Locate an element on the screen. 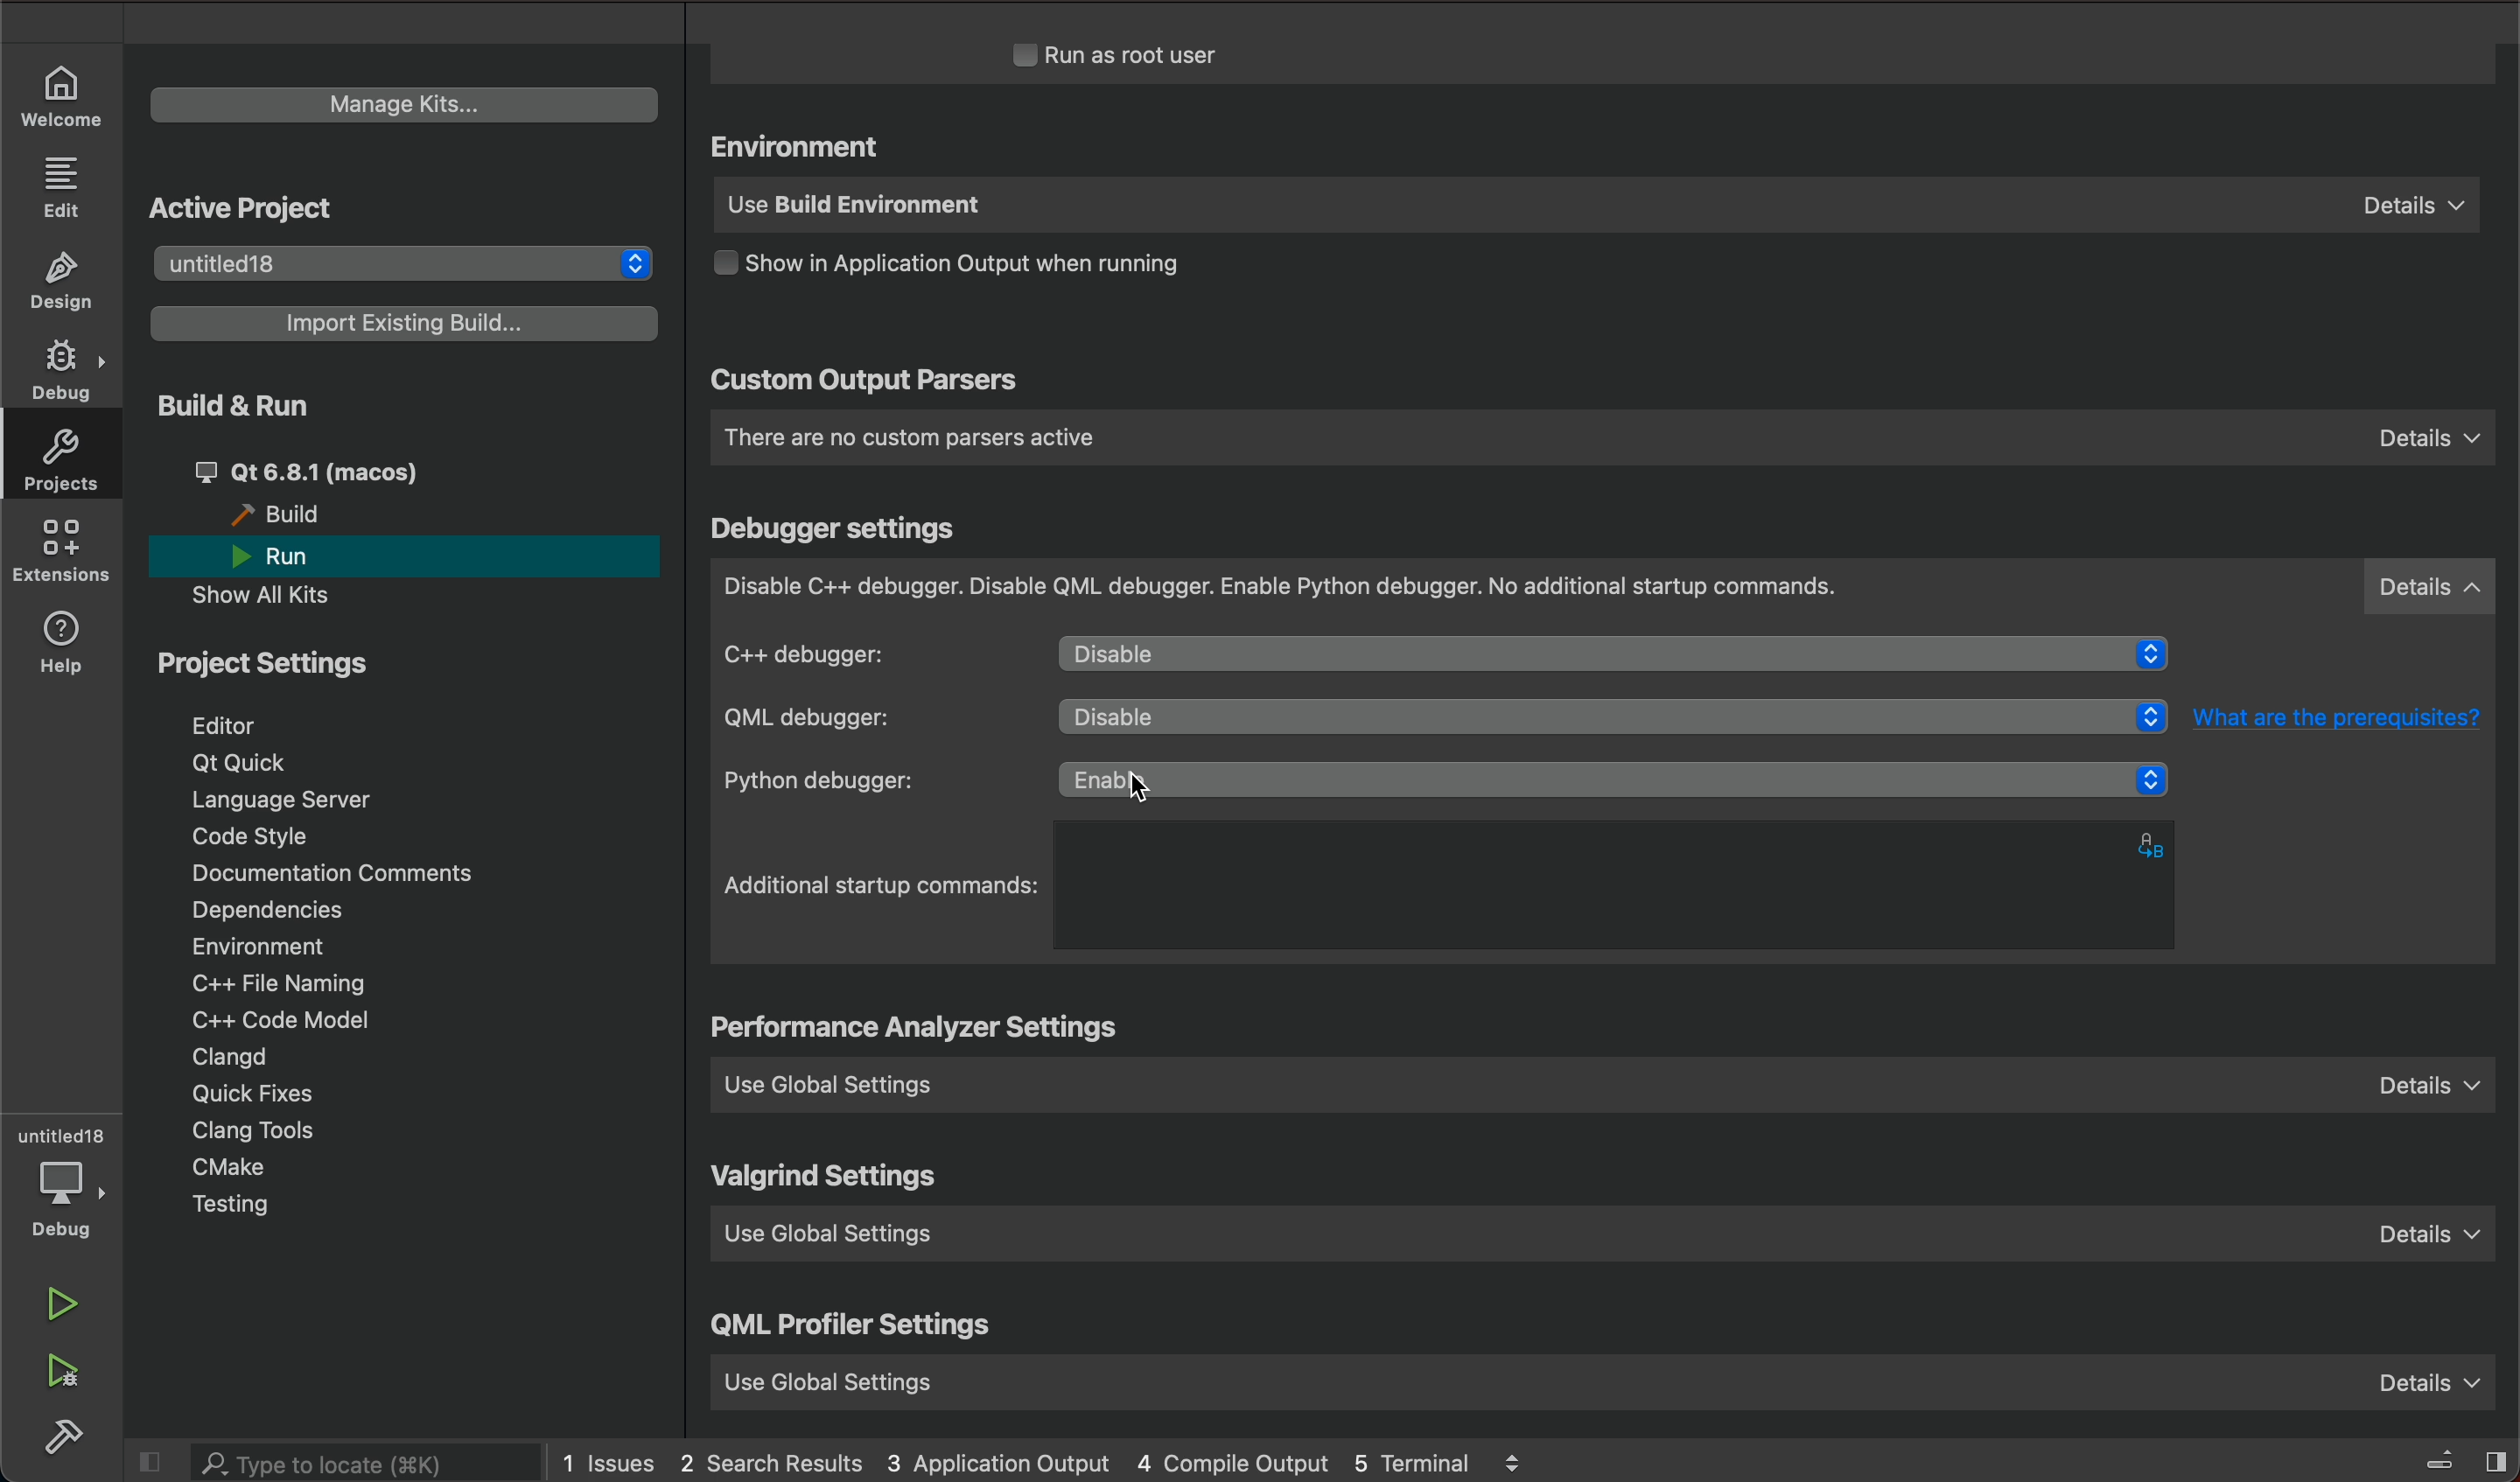 The height and width of the screenshot is (1482, 2520). settings is located at coordinates (922, 1030).